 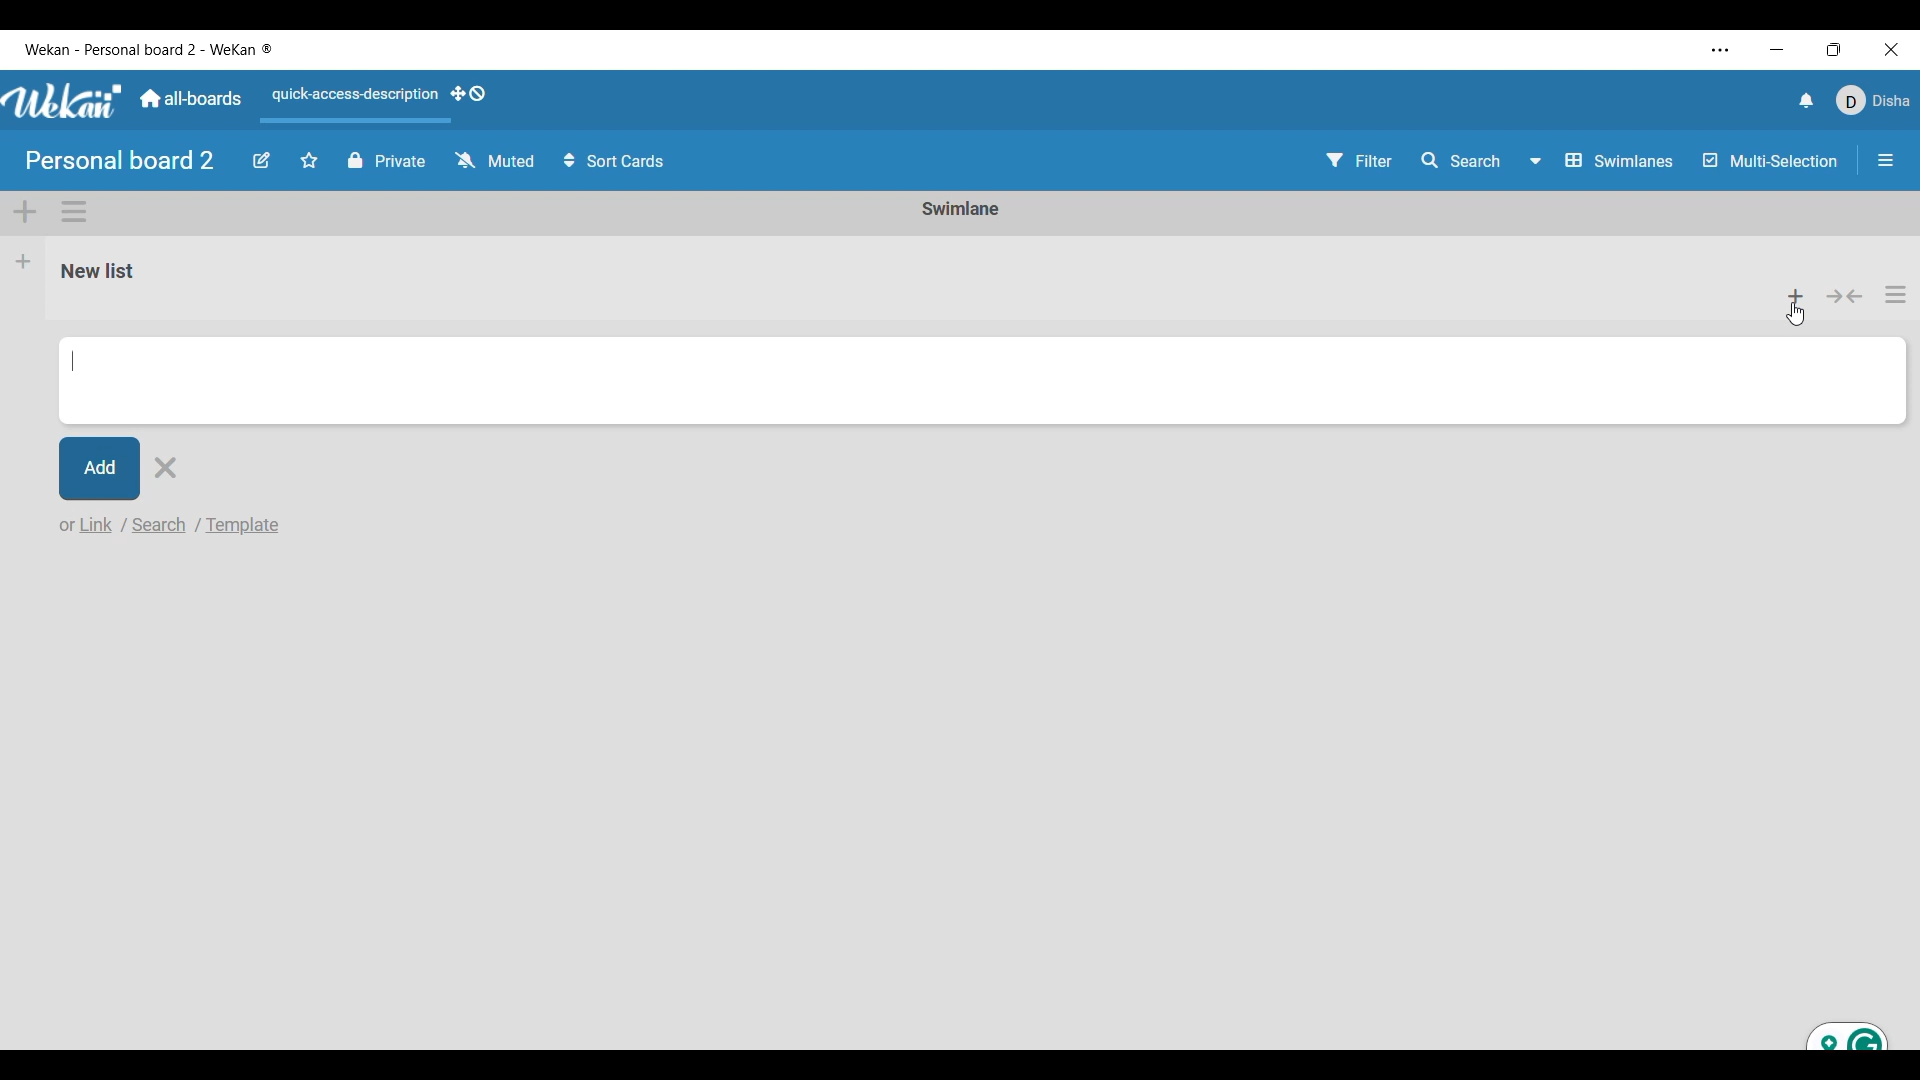 What do you see at coordinates (1603, 161) in the screenshot?
I see `Boardview options` at bounding box center [1603, 161].